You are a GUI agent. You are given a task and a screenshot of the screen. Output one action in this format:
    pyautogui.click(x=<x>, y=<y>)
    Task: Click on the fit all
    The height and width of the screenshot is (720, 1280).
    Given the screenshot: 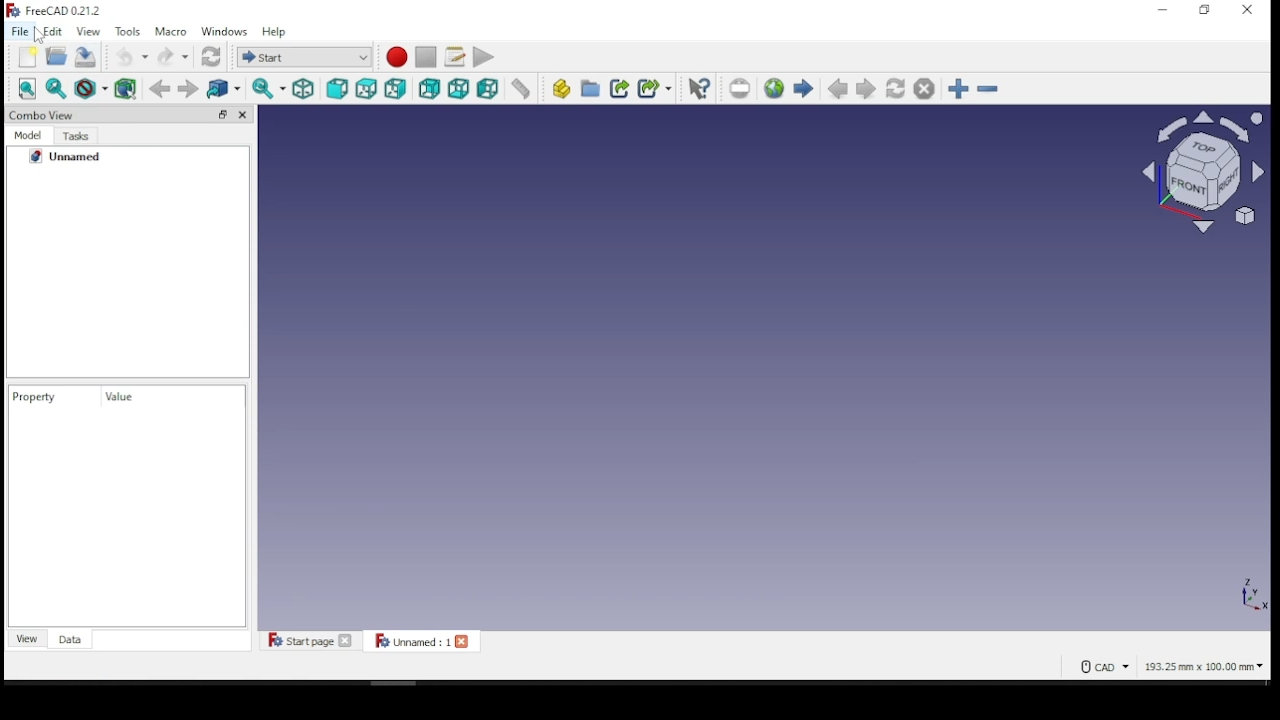 What is the action you would take?
    pyautogui.click(x=29, y=90)
    